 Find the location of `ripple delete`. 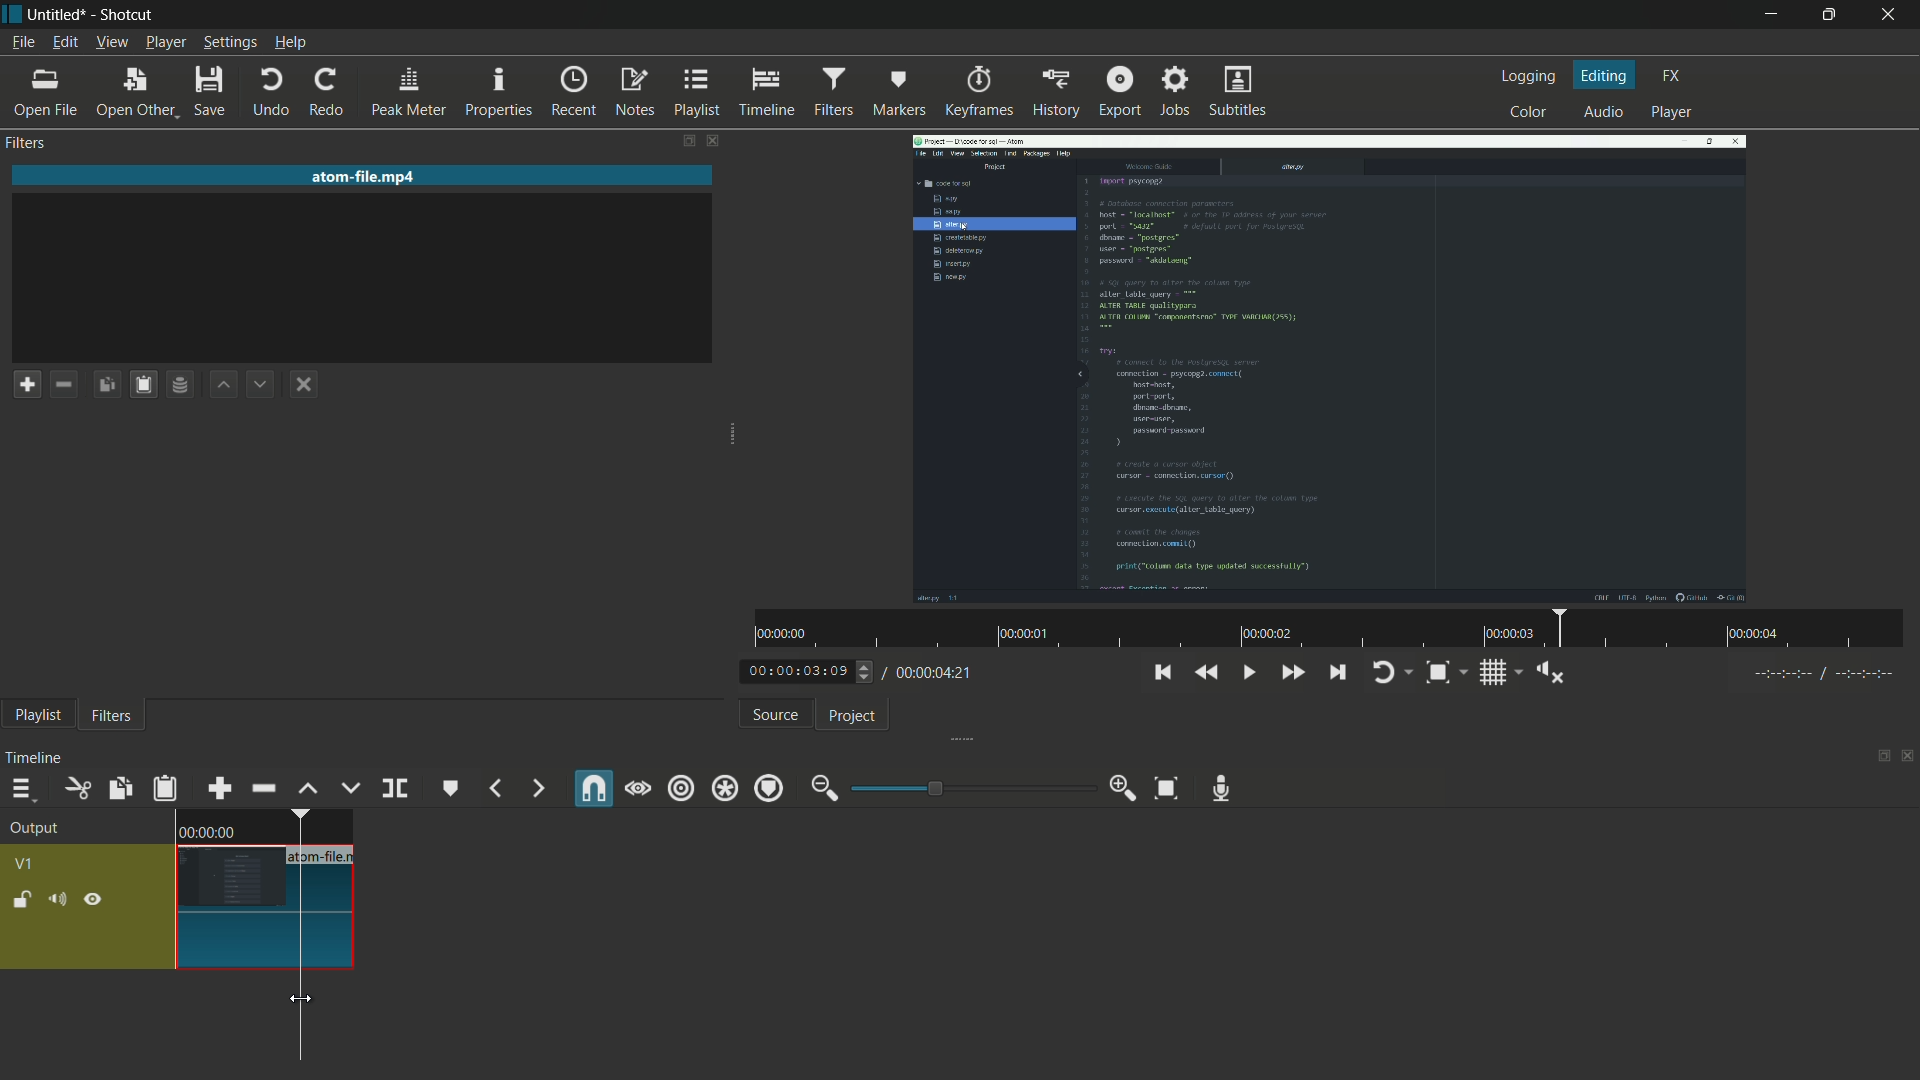

ripple delete is located at coordinates (263, 788).